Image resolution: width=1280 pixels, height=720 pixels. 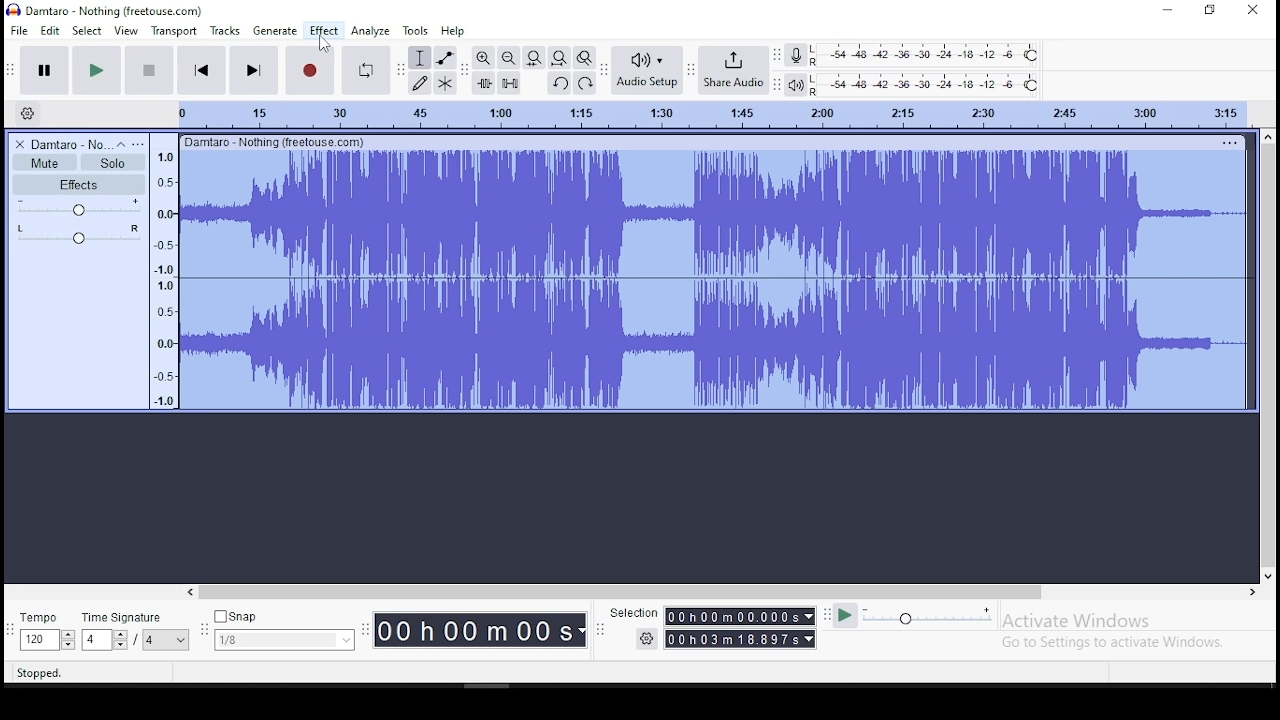 What do you see at coordinates (121, 143) in the screenshot?
I see `collapse` at bounding box center [121, 143].